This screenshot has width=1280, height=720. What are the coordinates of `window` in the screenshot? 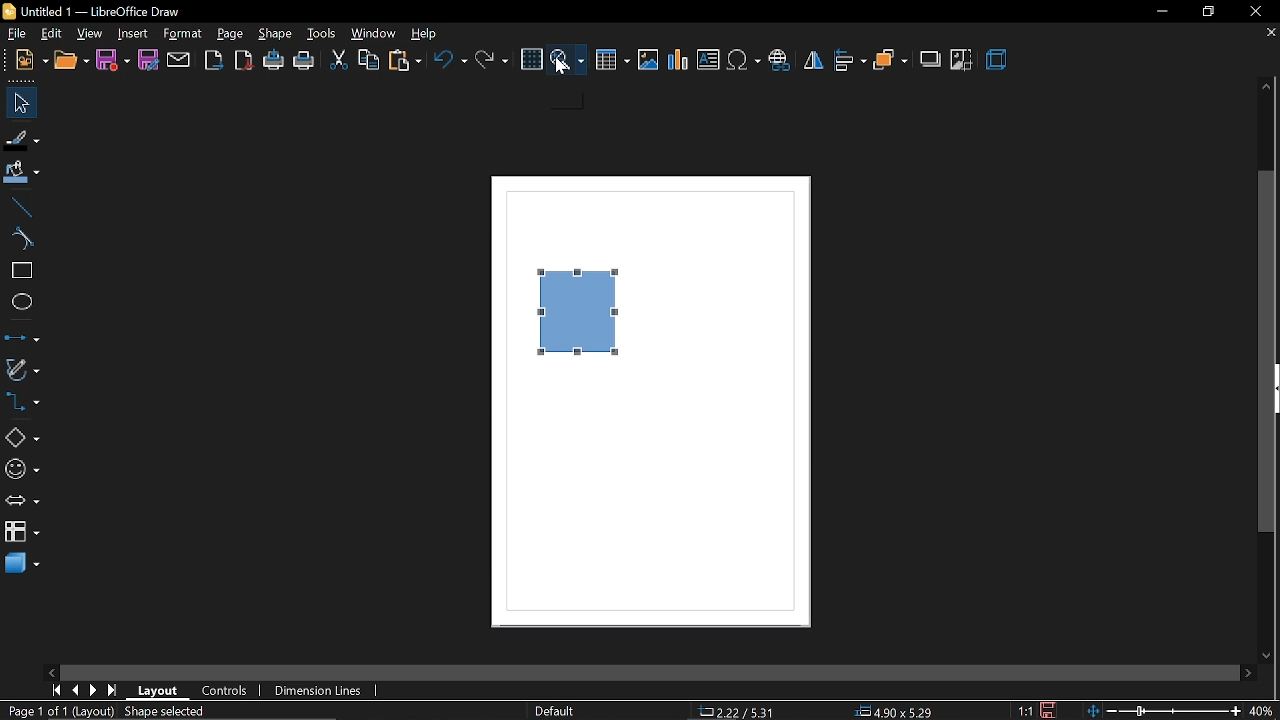 It's located at (374, 34).